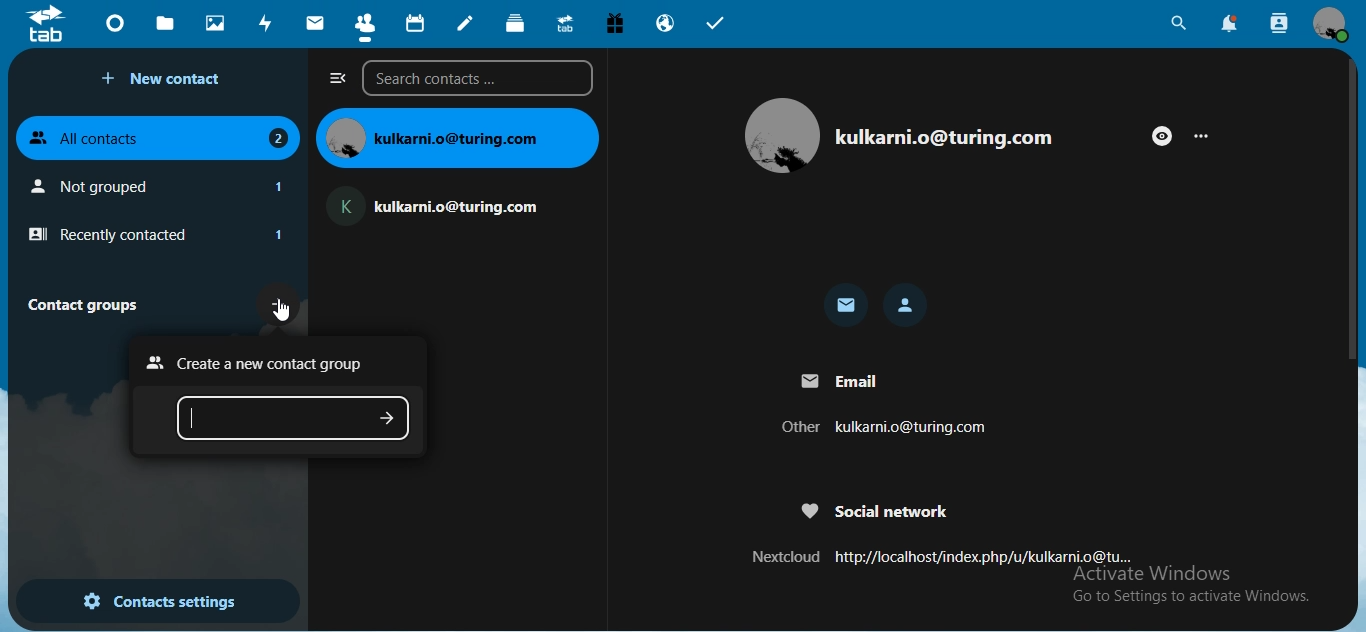  Describe the element at coordinates (1354, 209) in the screenshot. I see `scrollbar` at that location.